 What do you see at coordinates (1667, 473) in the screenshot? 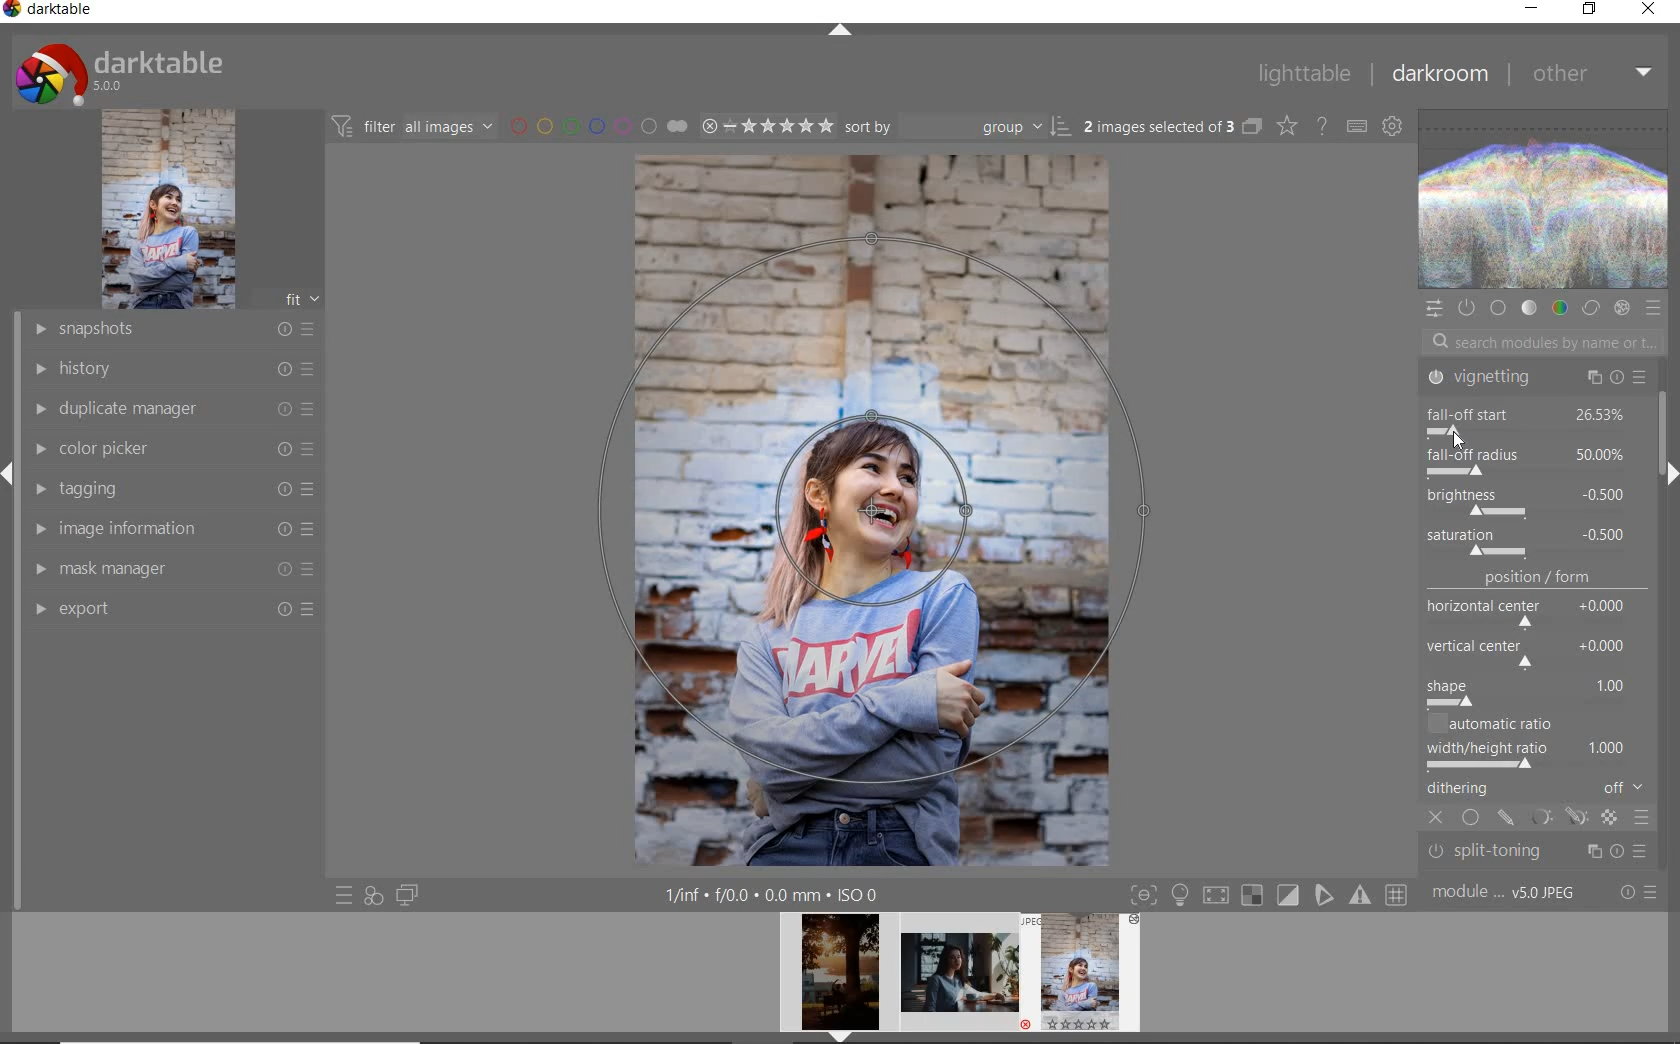
I see `expand/collapse` at bounding box center [1667, 473].